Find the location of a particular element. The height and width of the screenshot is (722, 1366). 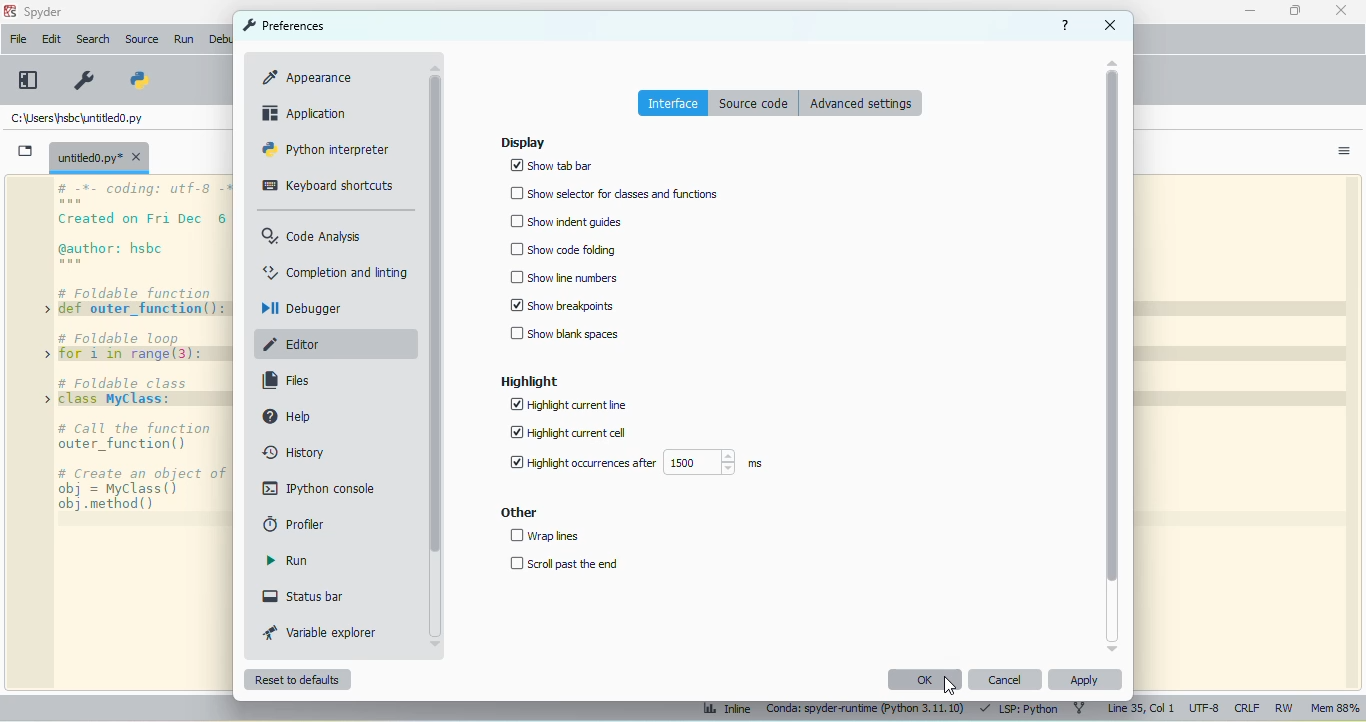

highlight is located at coordinates (531, 381).